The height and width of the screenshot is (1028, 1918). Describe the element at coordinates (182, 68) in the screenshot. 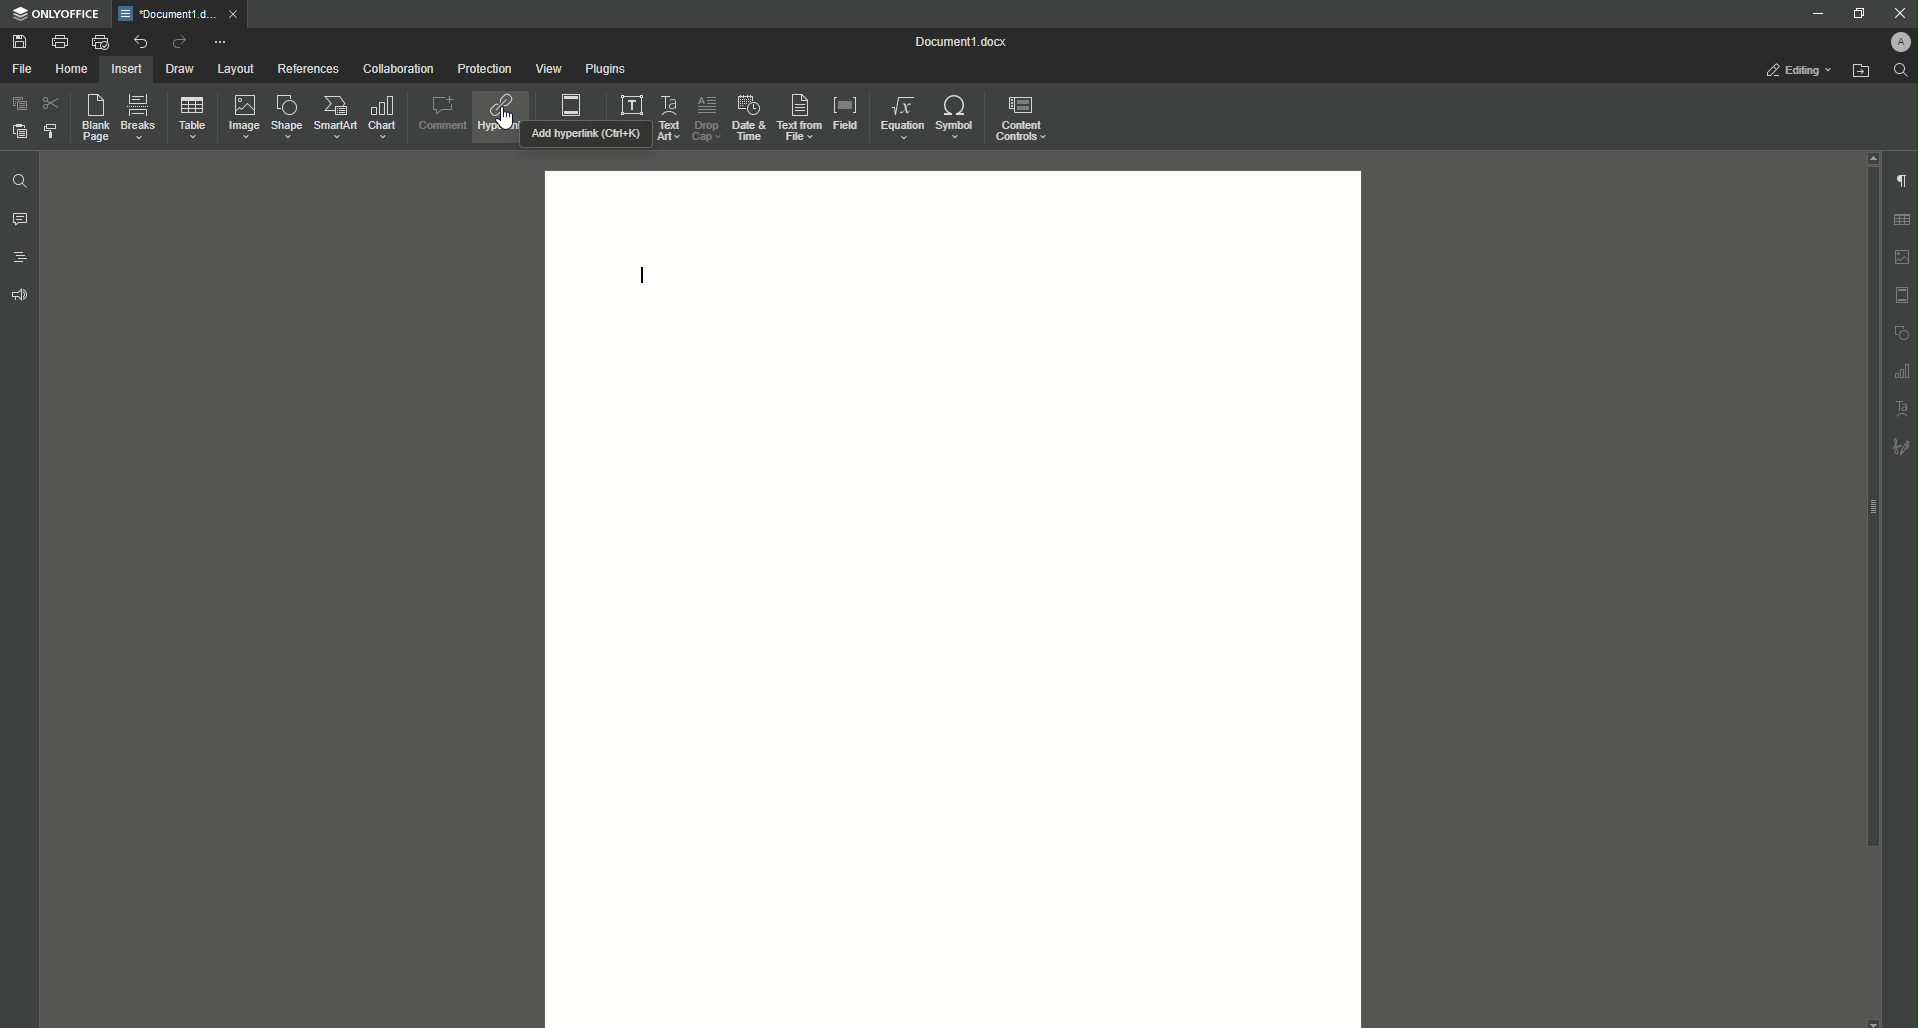

I see `Draw` at that location.